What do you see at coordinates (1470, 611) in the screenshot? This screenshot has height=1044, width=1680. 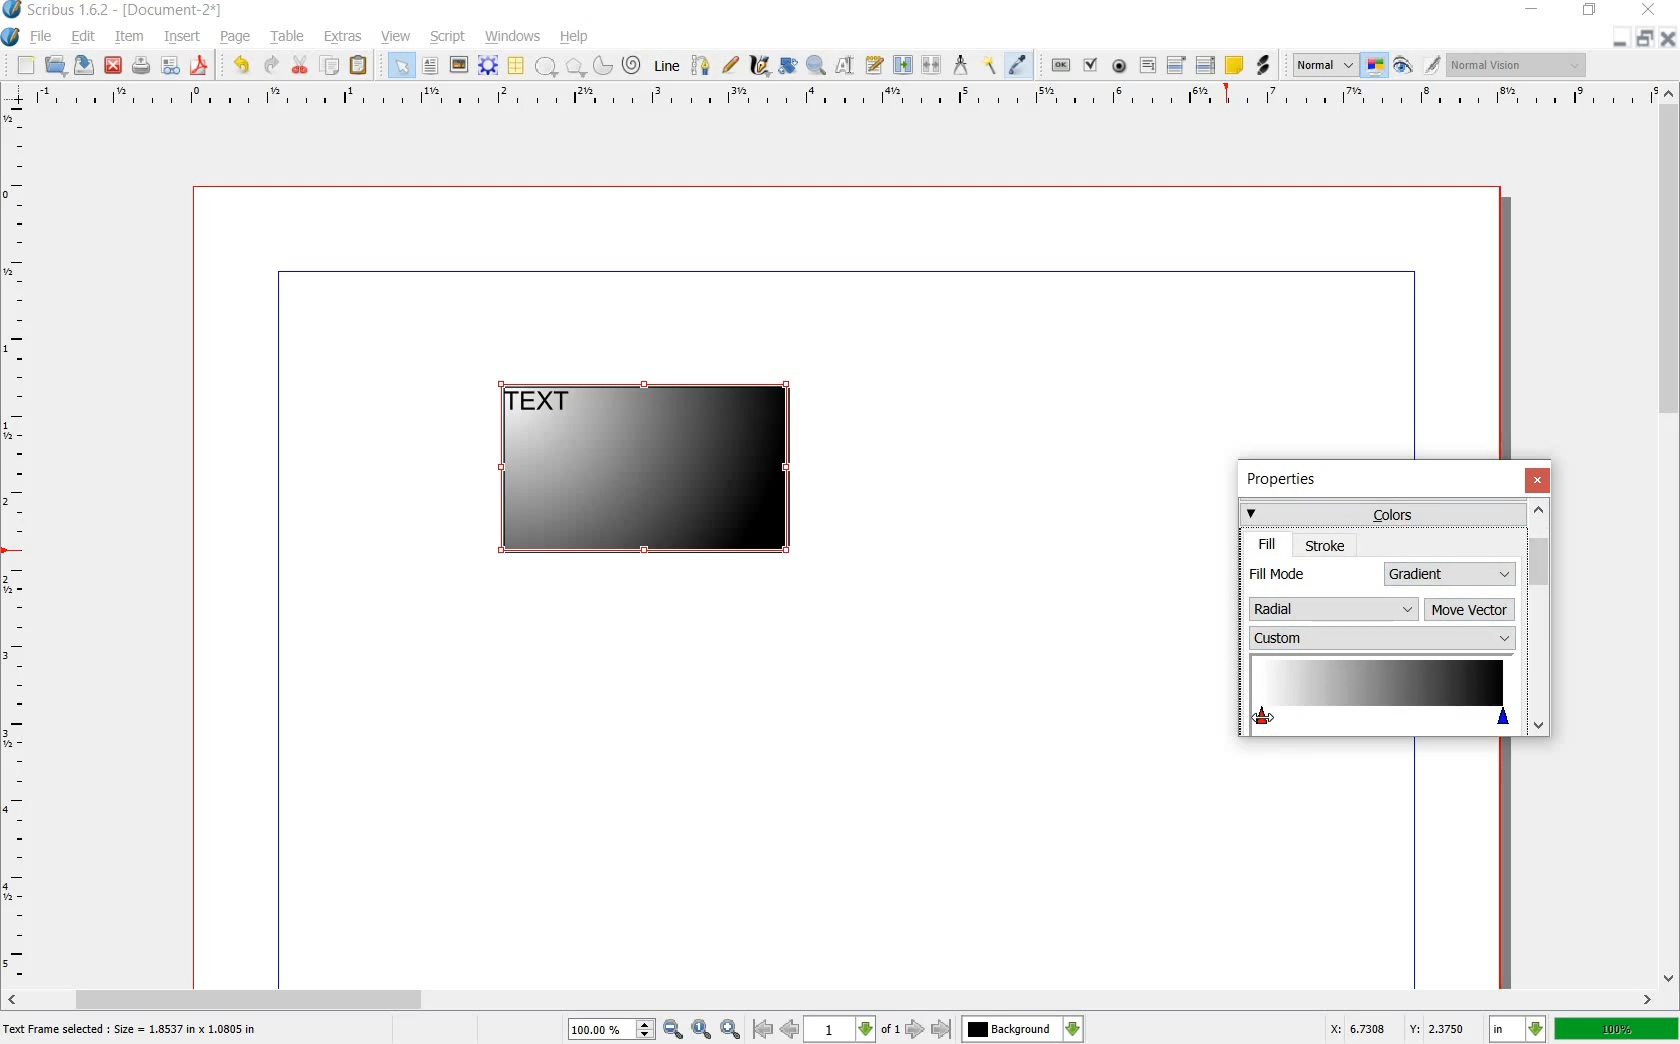 I see `move vector` at bounding box center [1470, 611].